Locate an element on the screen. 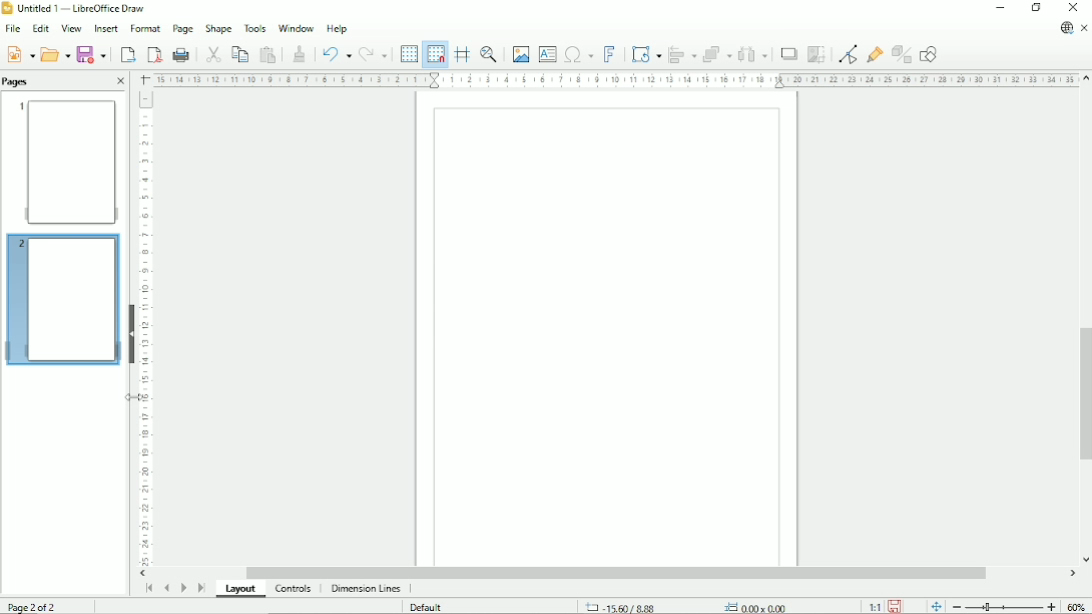  Close is located at coordinates (120, 82).